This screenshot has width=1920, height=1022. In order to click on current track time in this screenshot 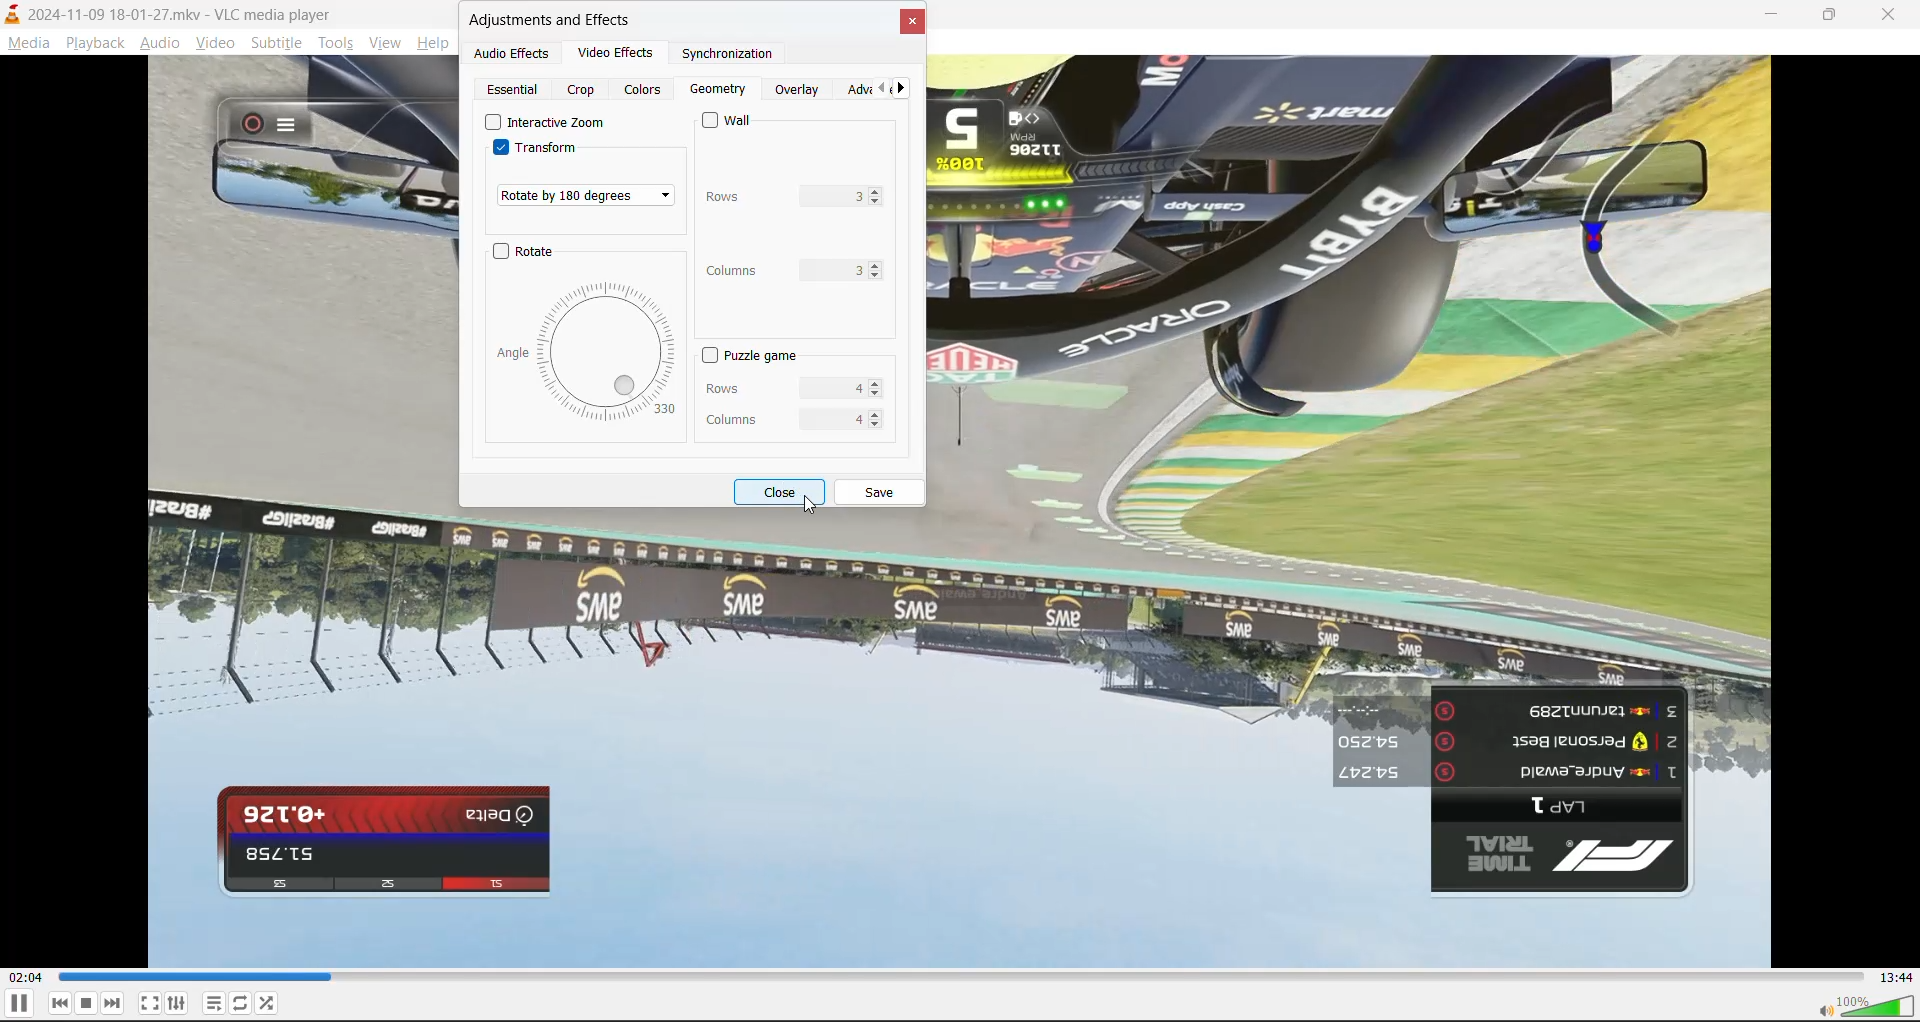, I will do `click(23, 975)`.